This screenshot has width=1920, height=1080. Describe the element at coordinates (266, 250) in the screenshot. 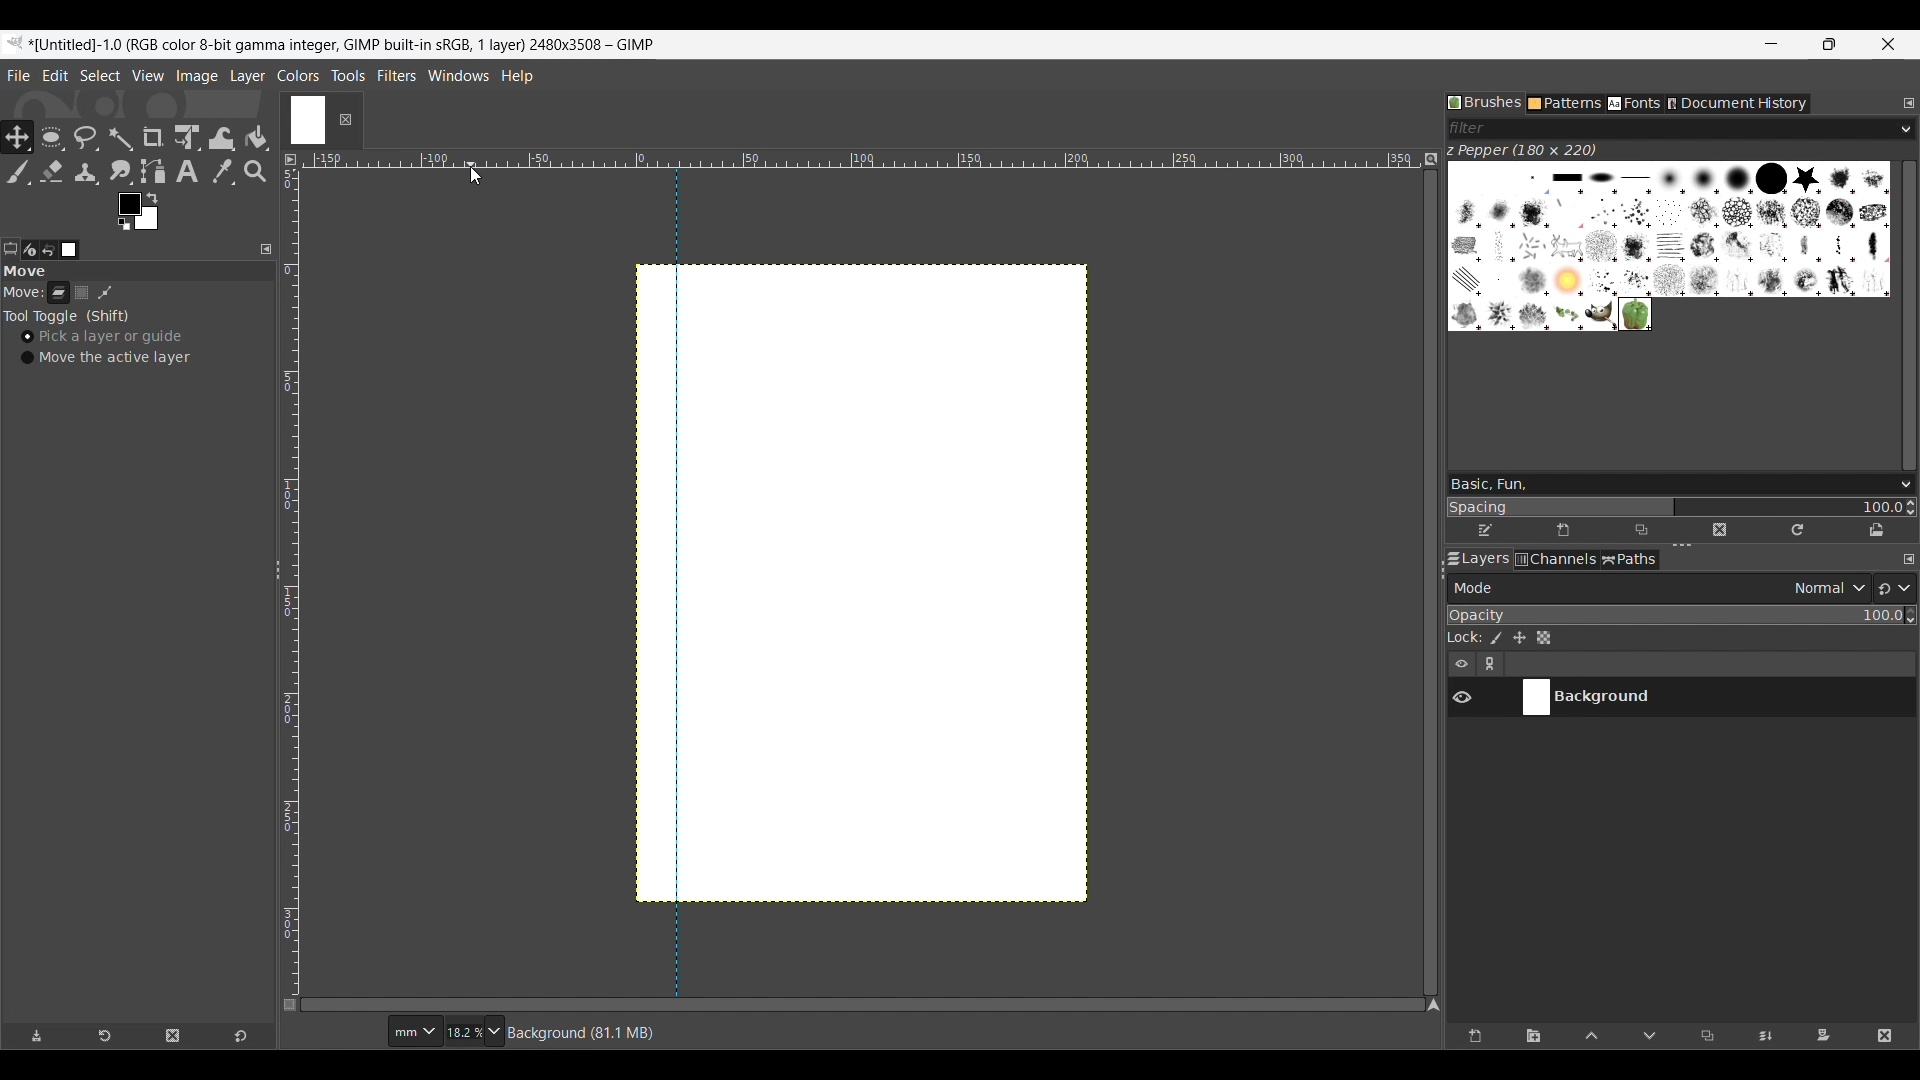

I see `Configure this tab` at that location.